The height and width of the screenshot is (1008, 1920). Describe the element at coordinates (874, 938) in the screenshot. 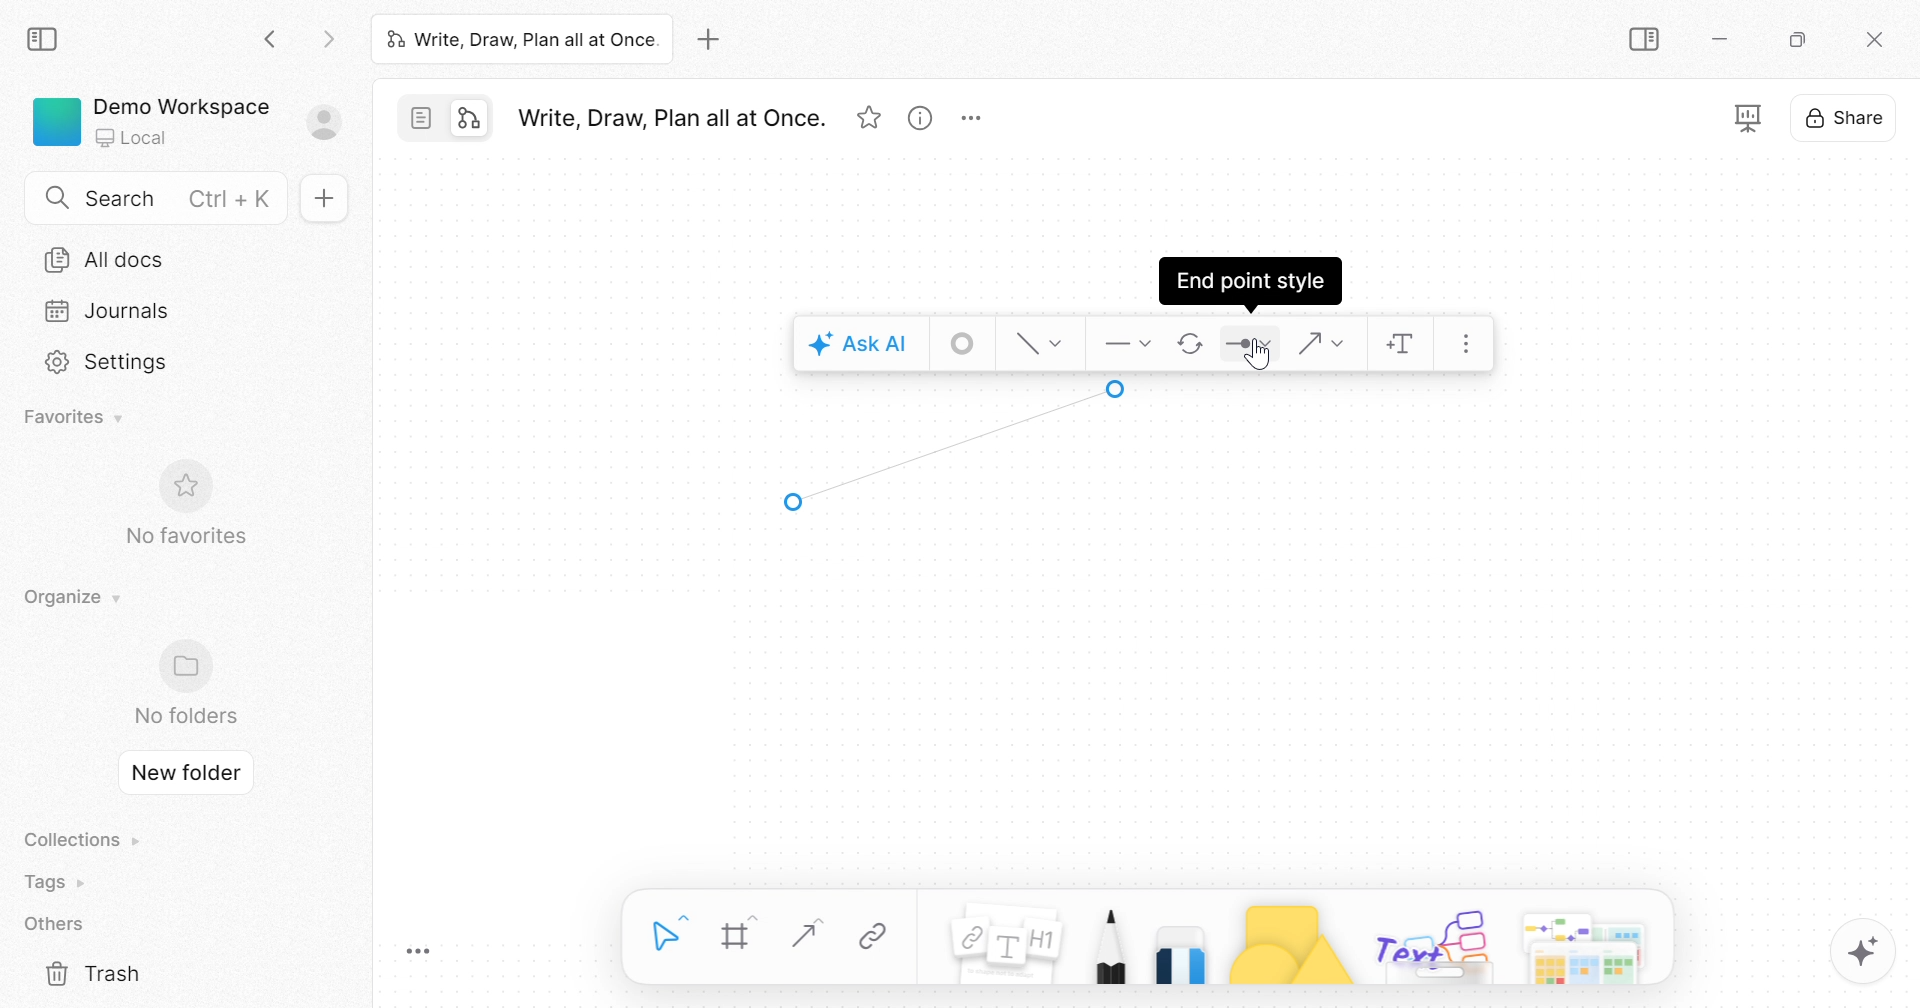

I see `Link` at that location.